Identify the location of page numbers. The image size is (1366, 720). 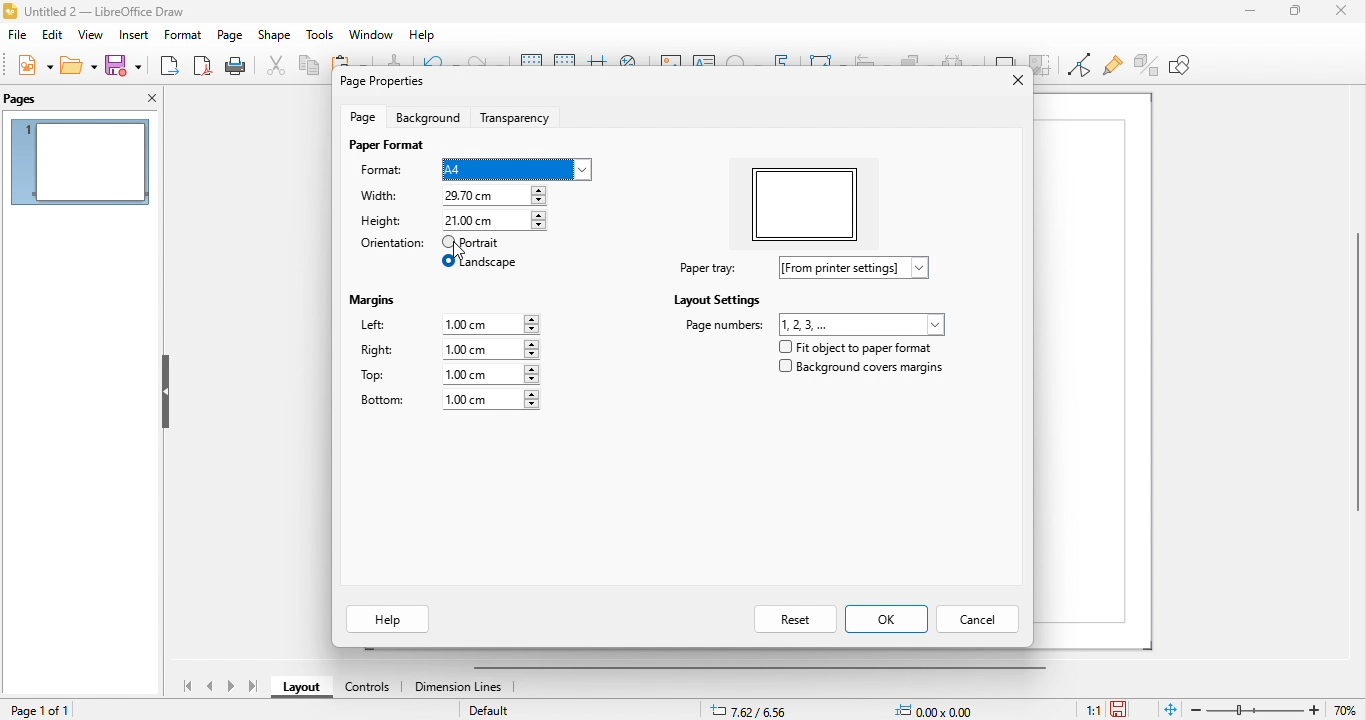
(813, 325).